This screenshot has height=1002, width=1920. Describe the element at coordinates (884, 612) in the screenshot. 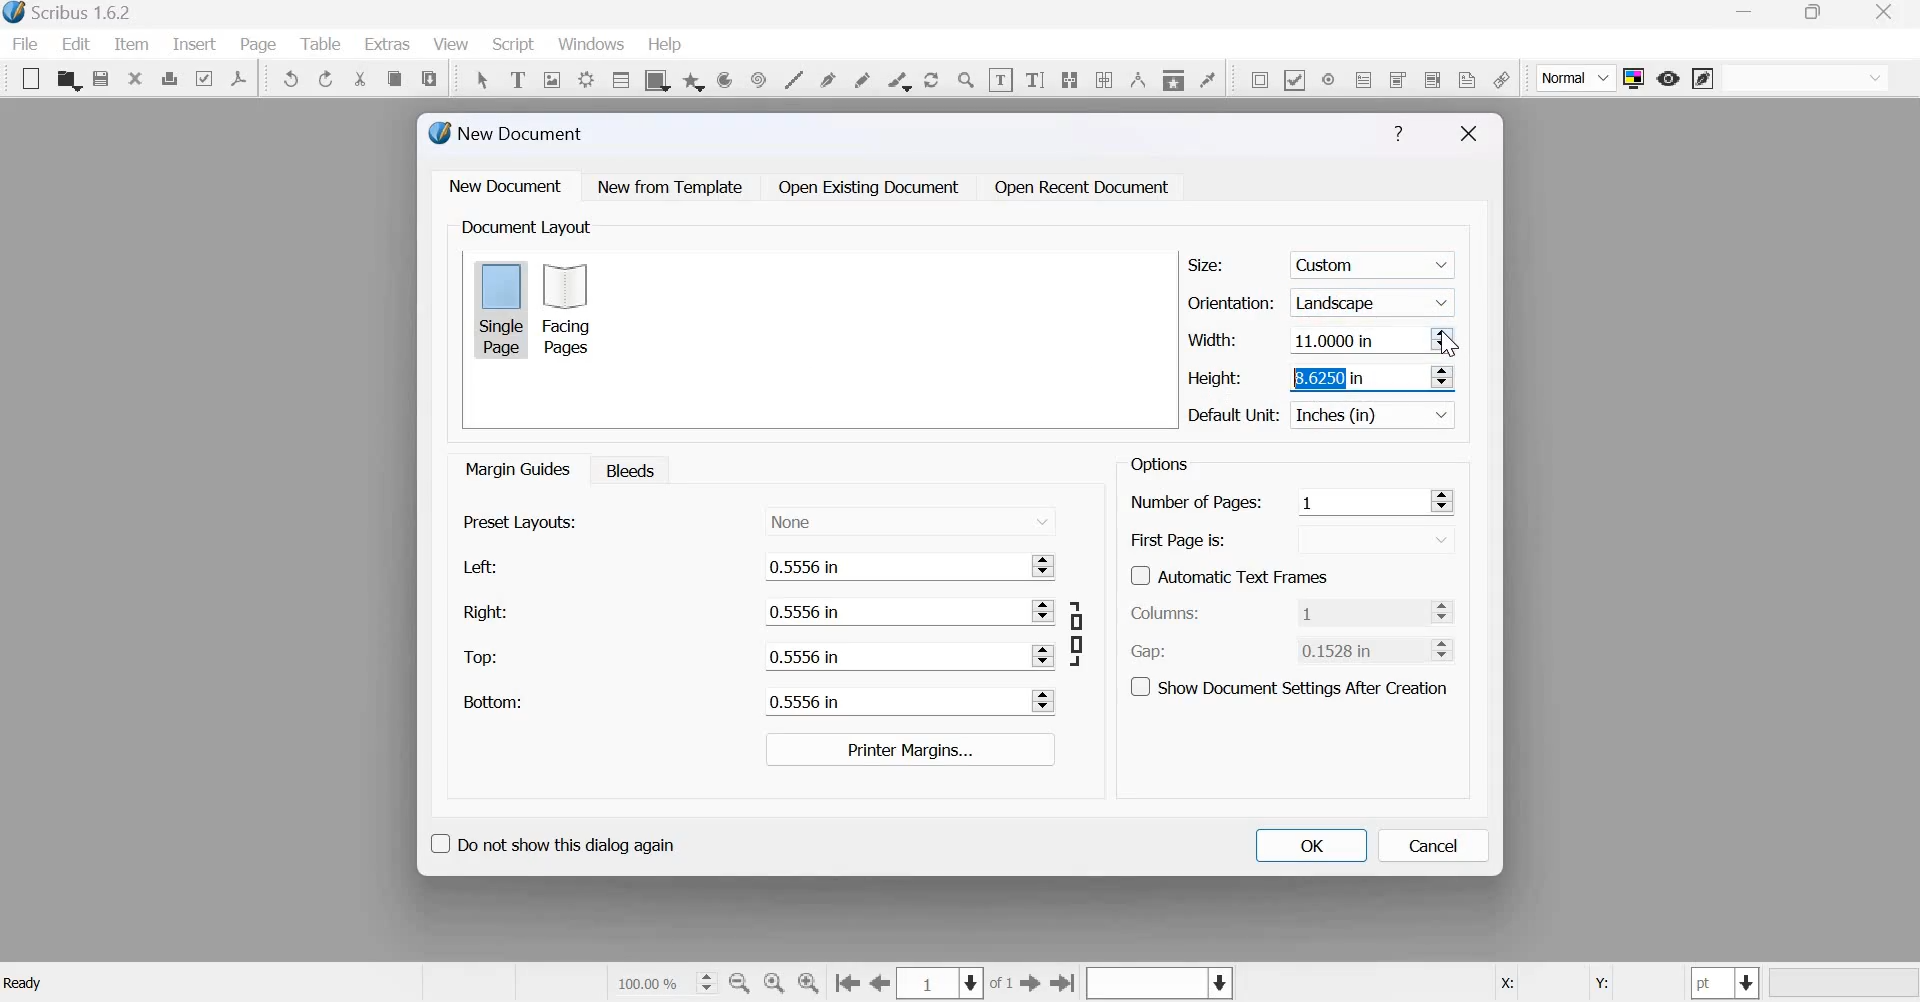

I see `0.5556 in` at that location.